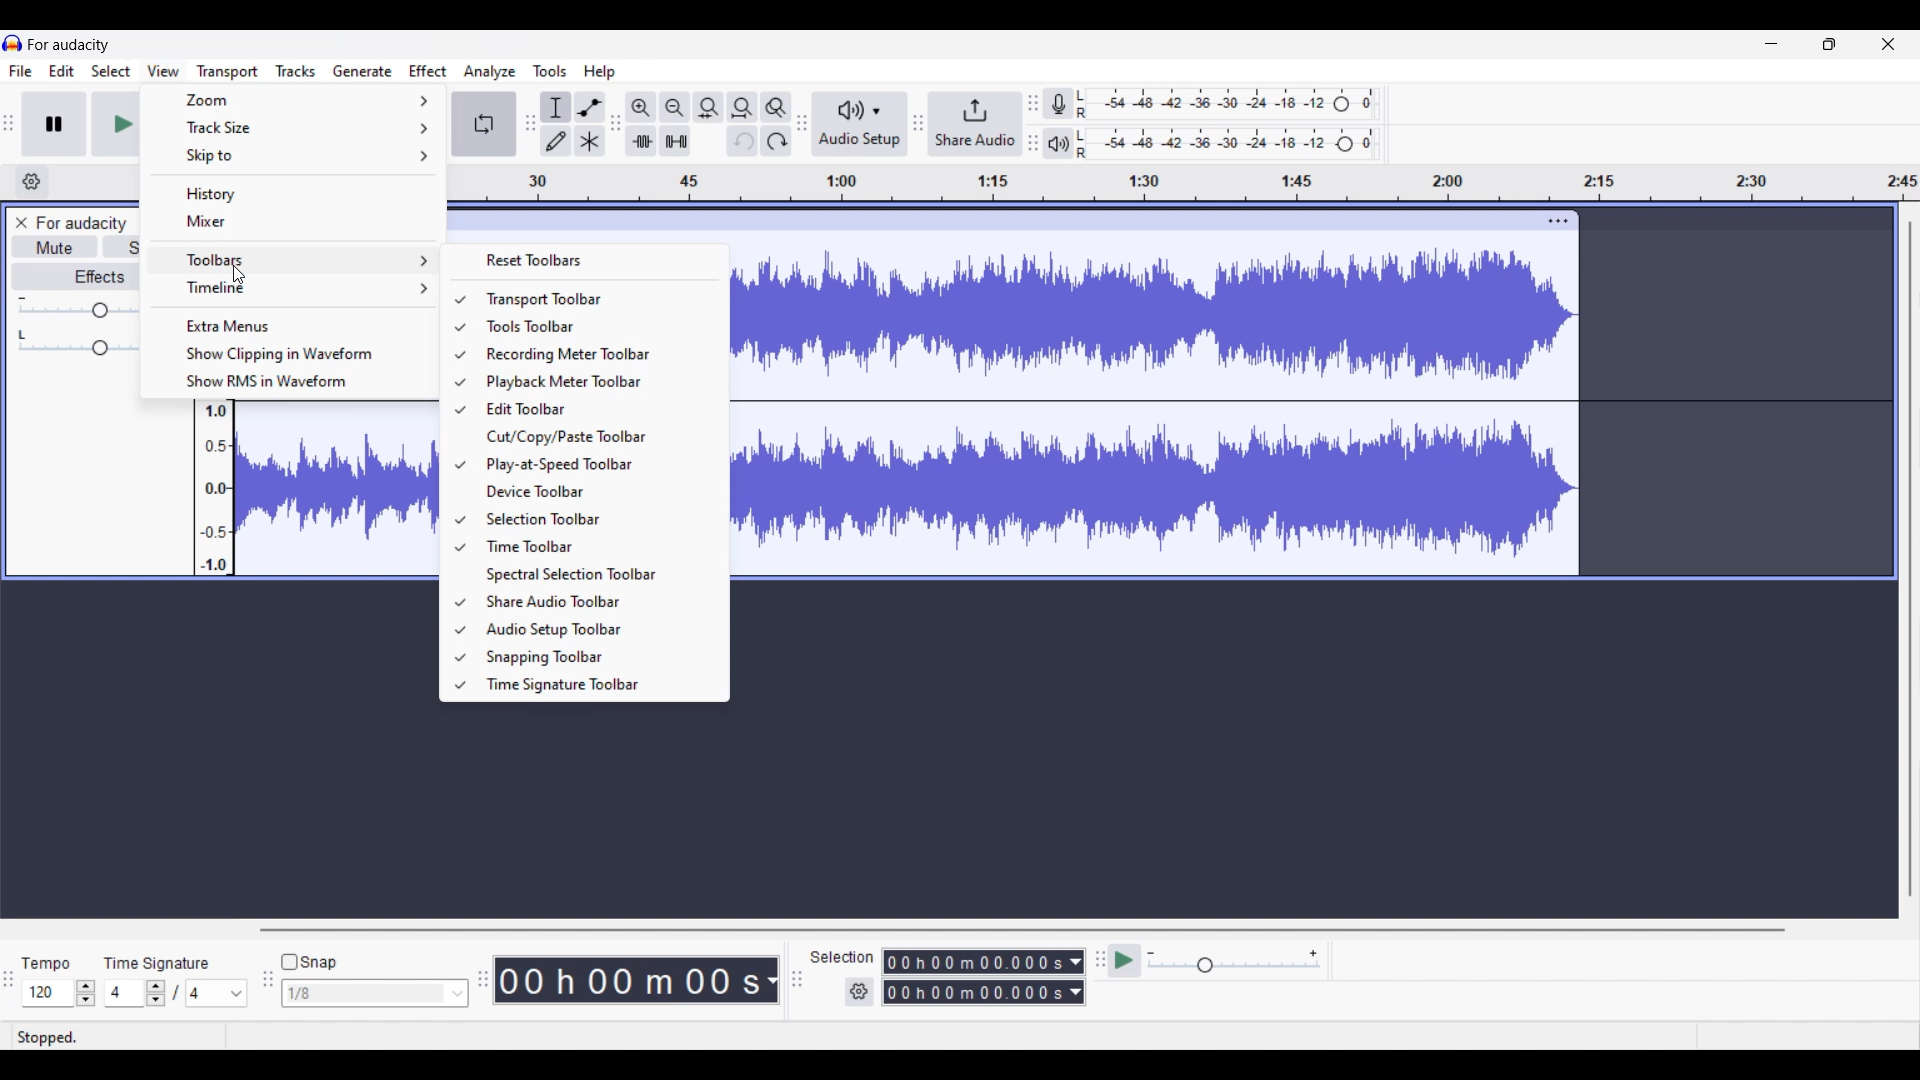 The height and width of the screenshot is (1080, 1920). I want to click on Zoom options, so click(296, 99).